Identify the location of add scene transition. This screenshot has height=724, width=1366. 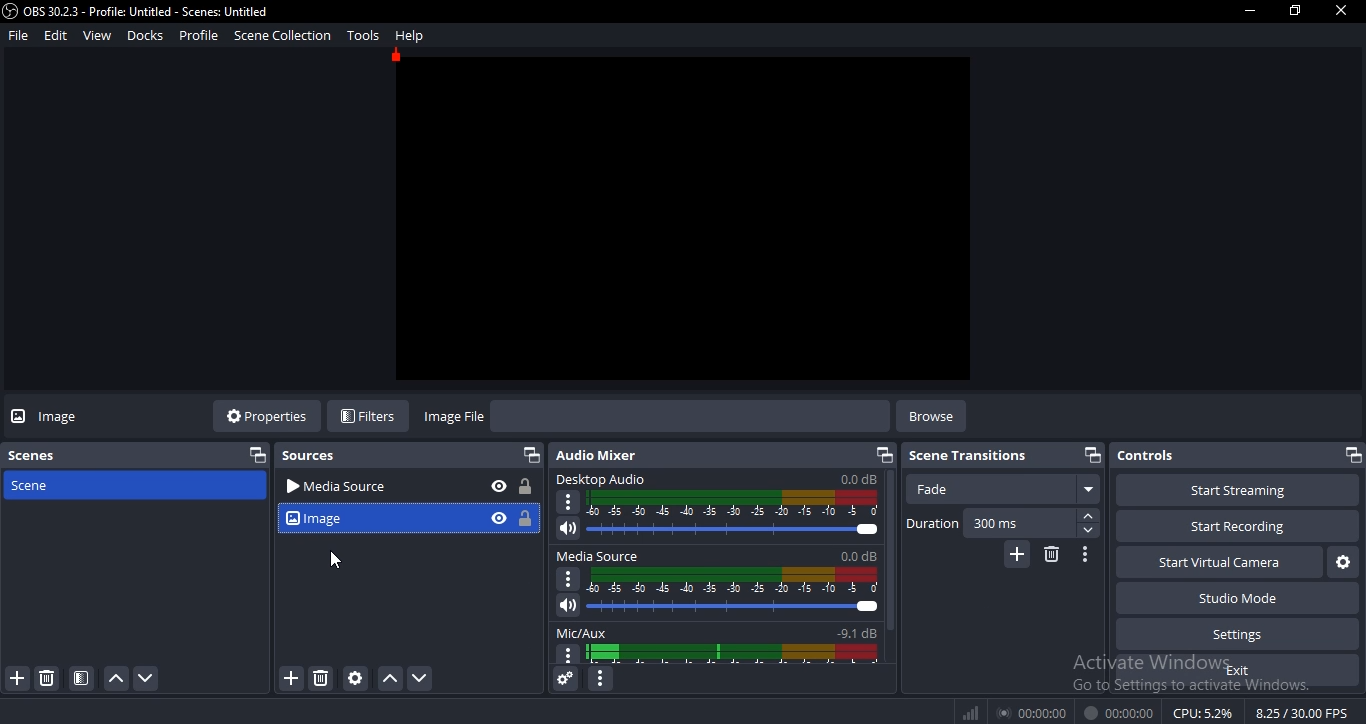
(1019, 554).